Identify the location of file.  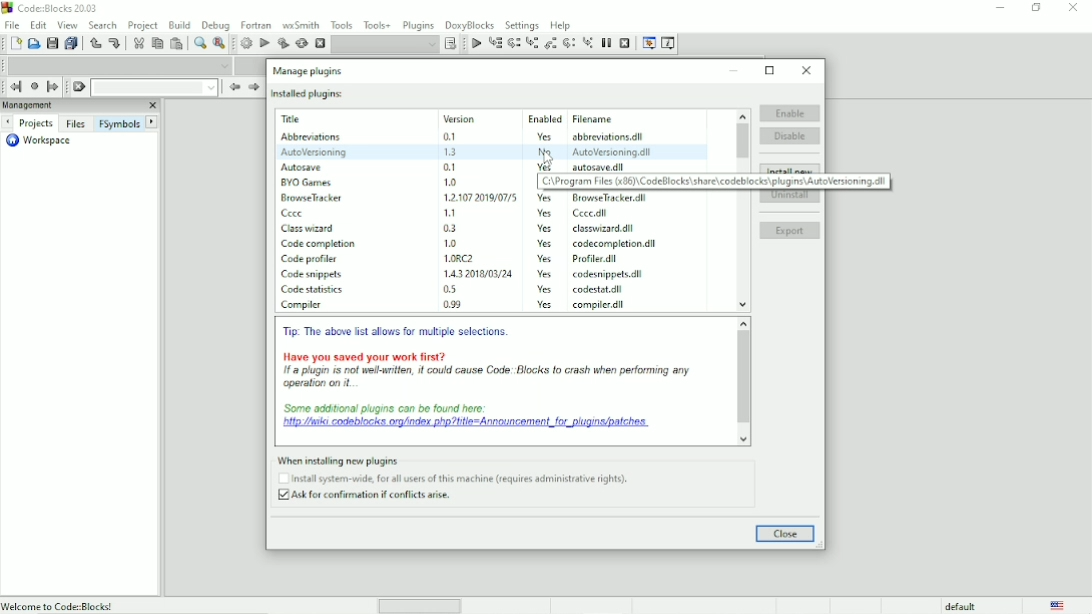
(602, 304).